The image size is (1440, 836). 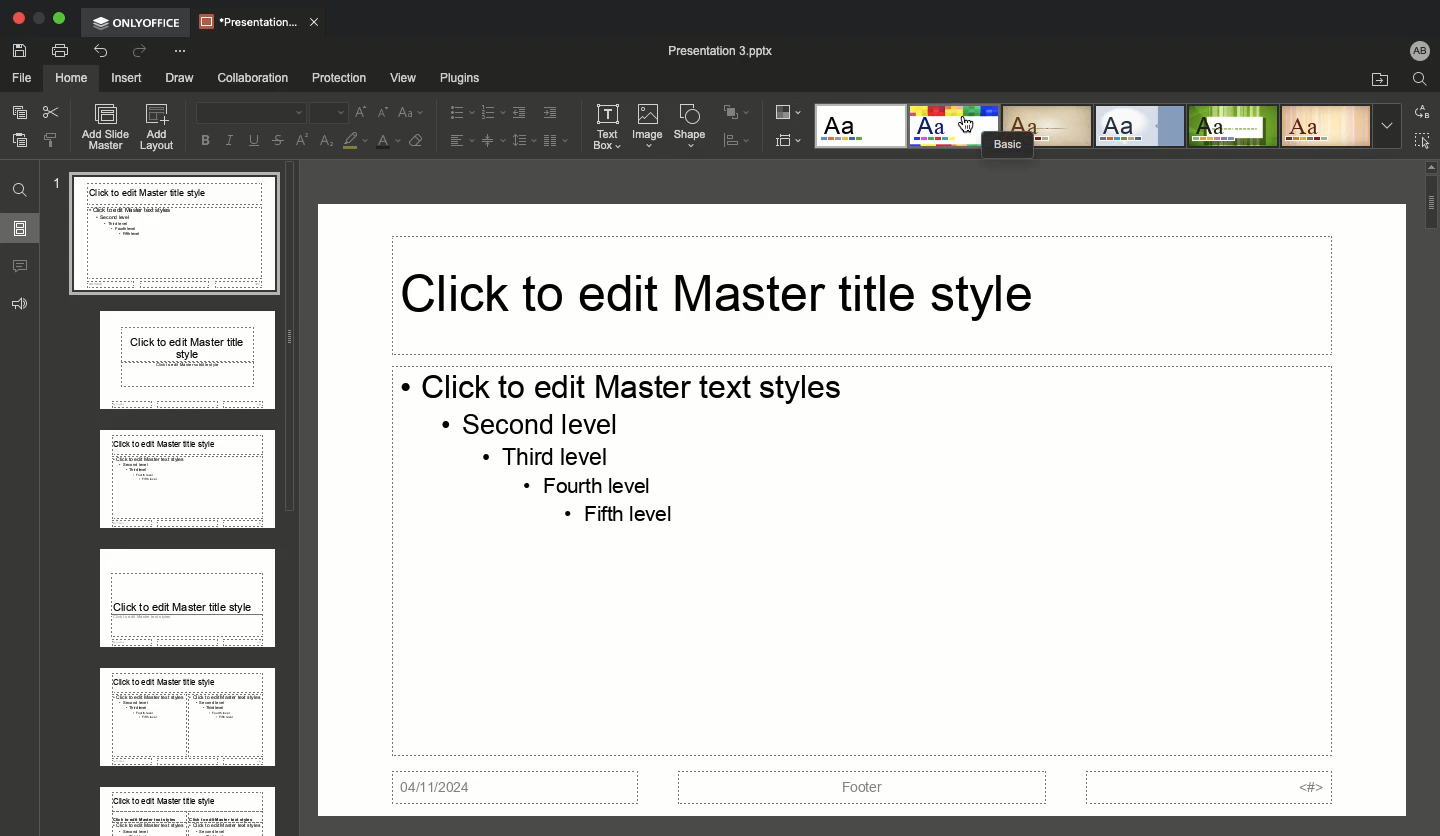 What do you see at coordinates (651, 123) in the screenshot?
I see `Image` at bounding box center [651, 123].